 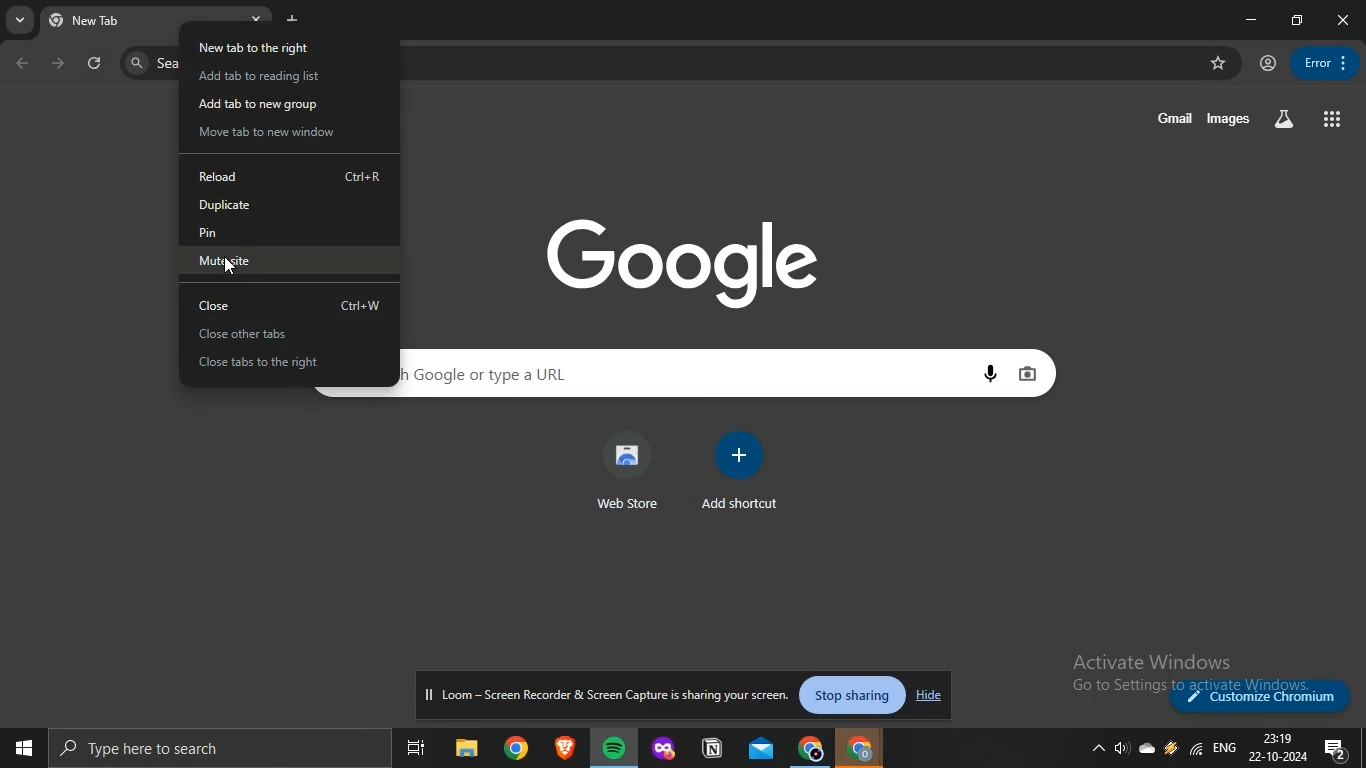 I want to click on onedrive, so click(x=1147, y=747).